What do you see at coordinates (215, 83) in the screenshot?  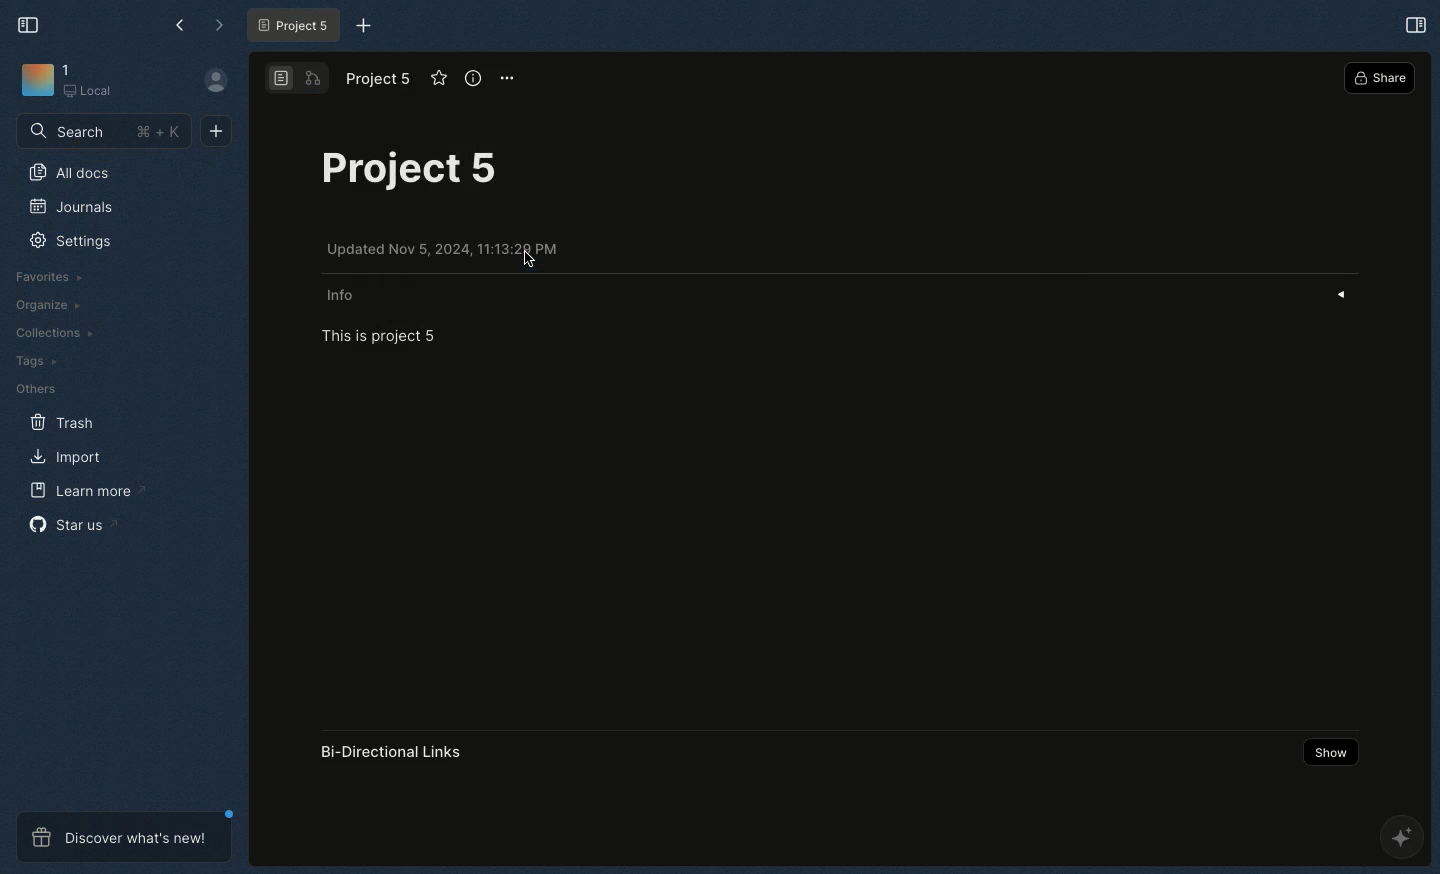 I see `User` at bounding box center [215, 83].